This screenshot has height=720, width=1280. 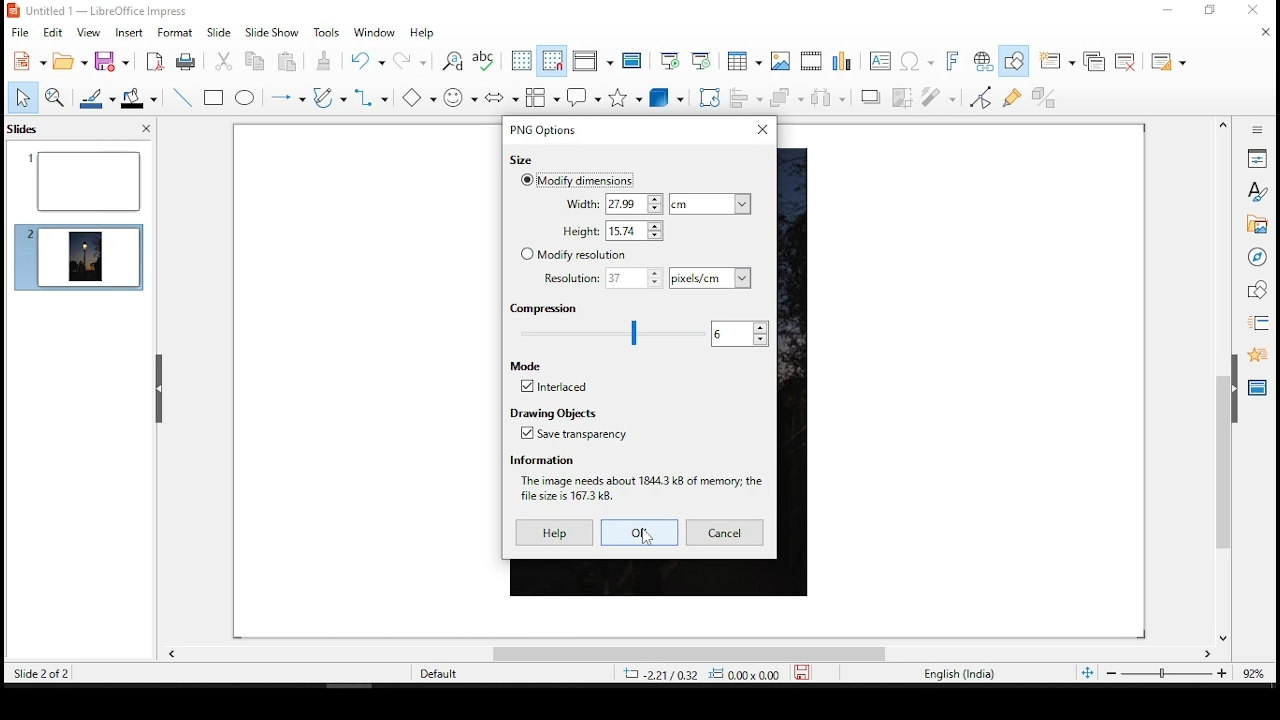 What do you see at coordinates (983, 59) in the screenshot?
I see `hyperlink` at bounding box center [983, 59].